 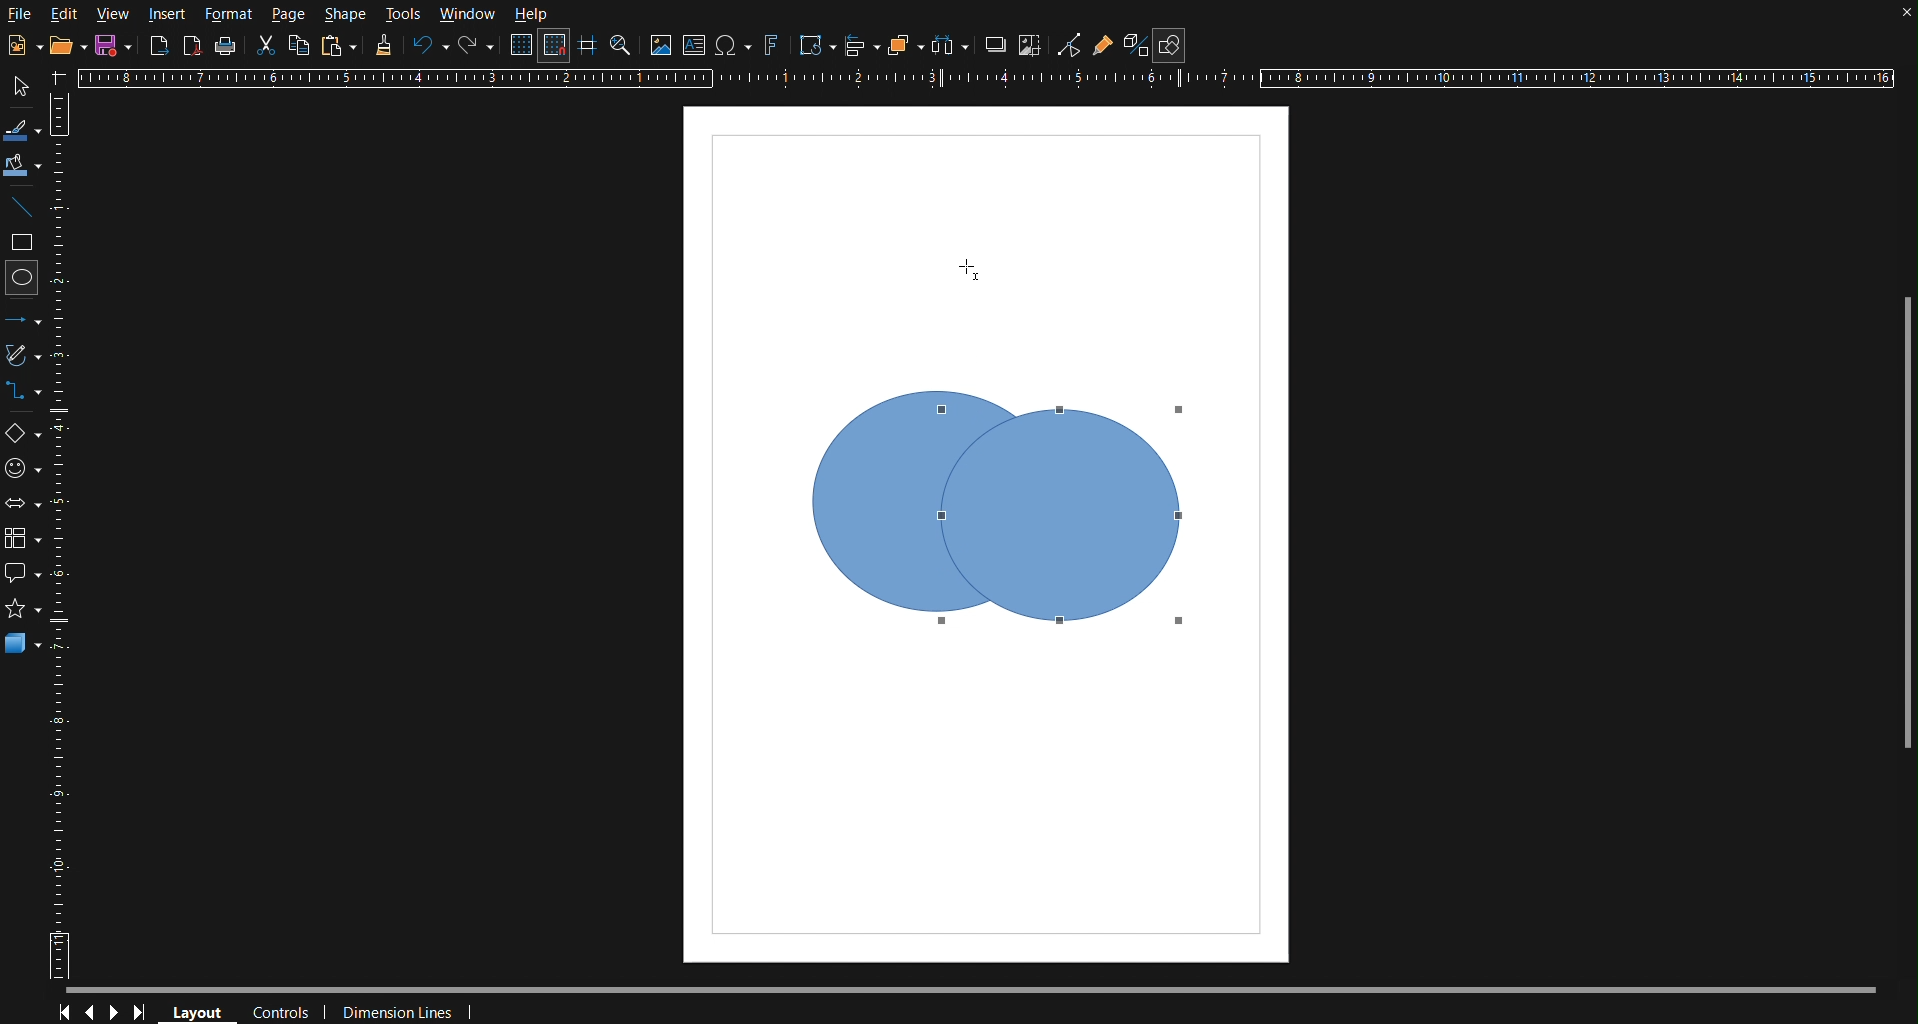 What do you see at coordinates (520, 46) in the screenshot?
I see `Display Grid` at bounding box center [520, 46].